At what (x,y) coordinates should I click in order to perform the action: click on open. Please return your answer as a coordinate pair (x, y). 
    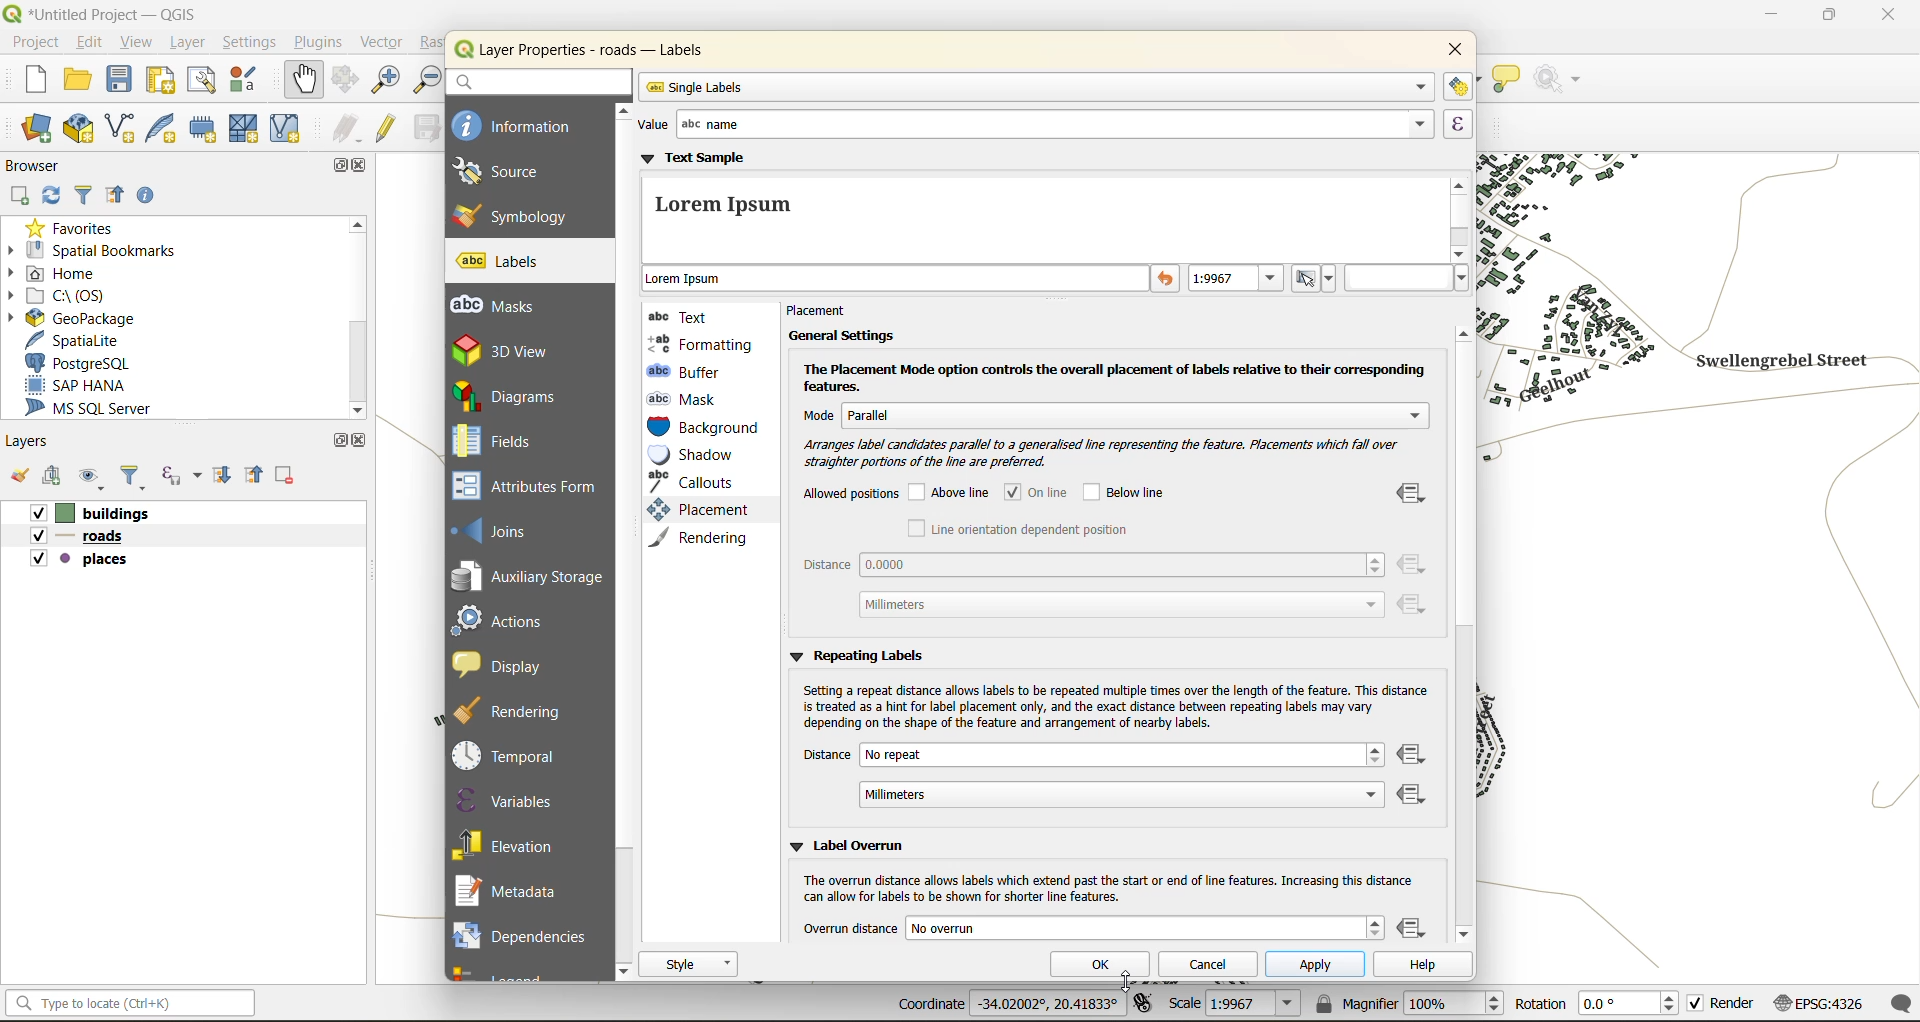
    Looking at the image, I should click on (17, 474).